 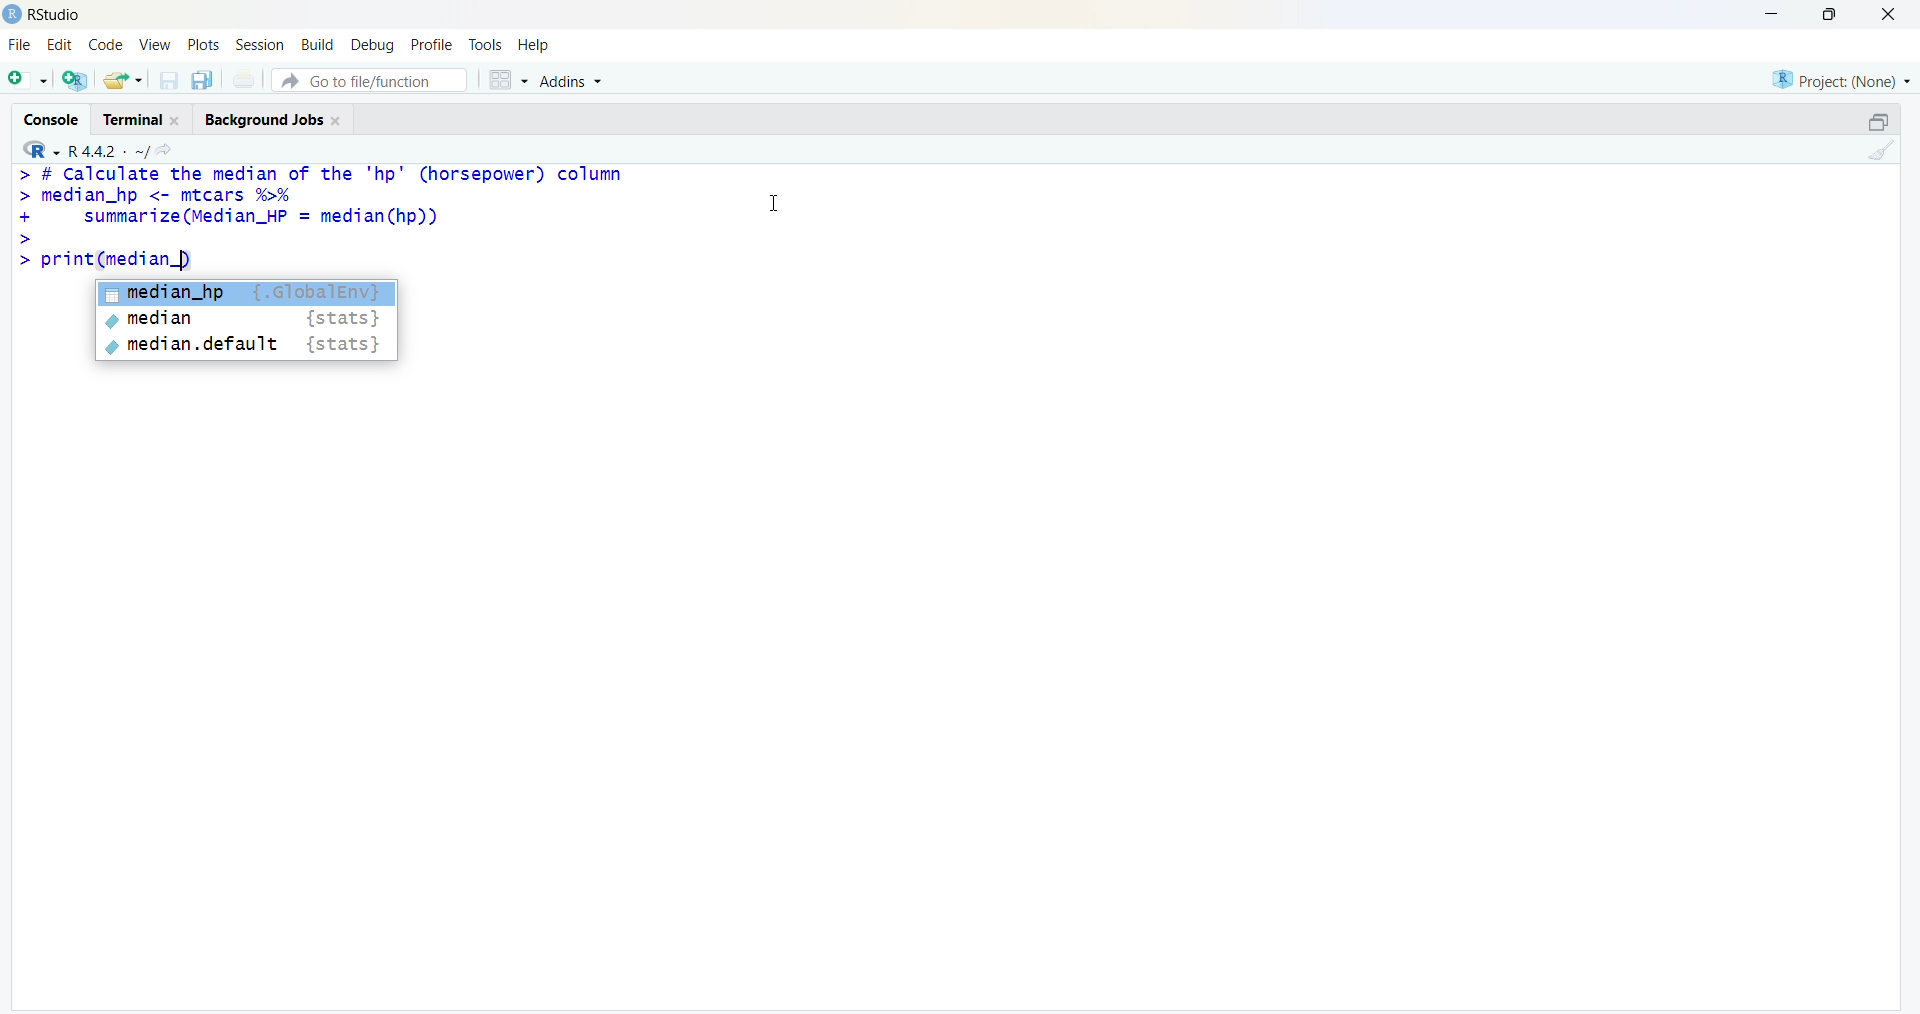 I want to click on cursor, so click(x=774, y=205).